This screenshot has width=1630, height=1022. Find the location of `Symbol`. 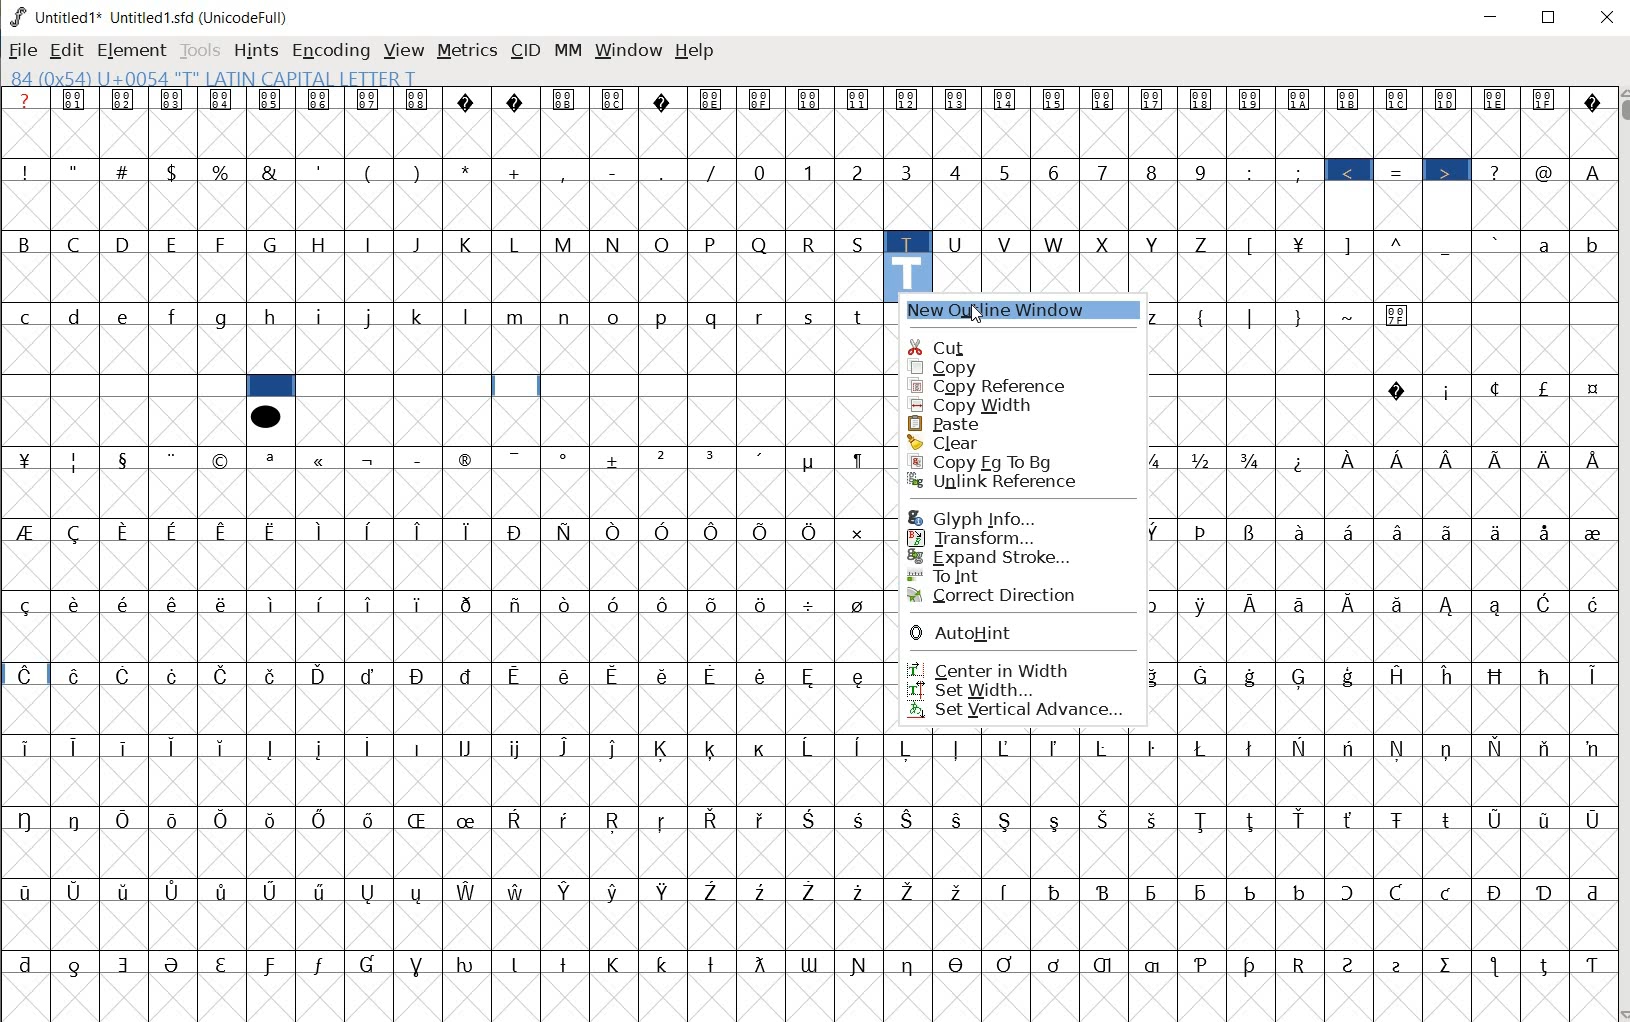

Symbol is located at coordinates (420, 458).